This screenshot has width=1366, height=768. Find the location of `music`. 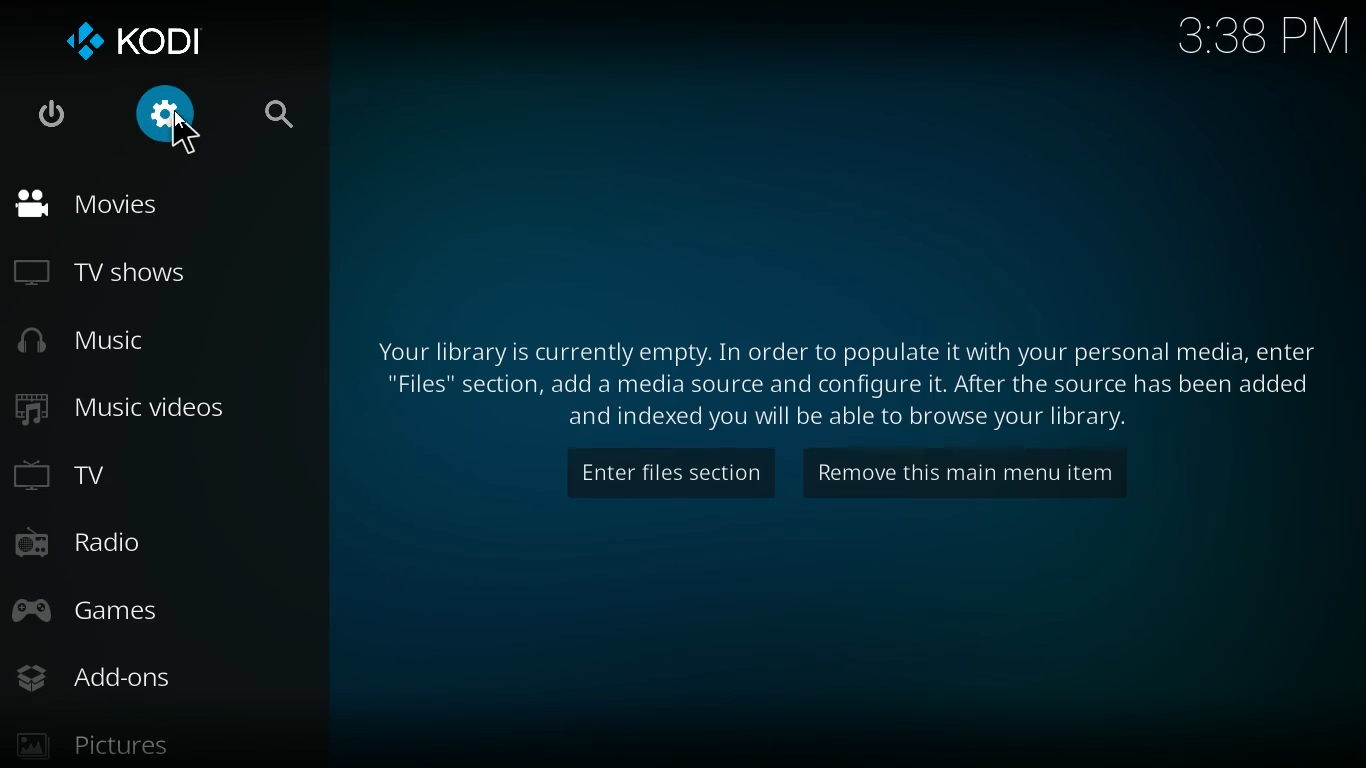

music is located at coordinates (128, 337).